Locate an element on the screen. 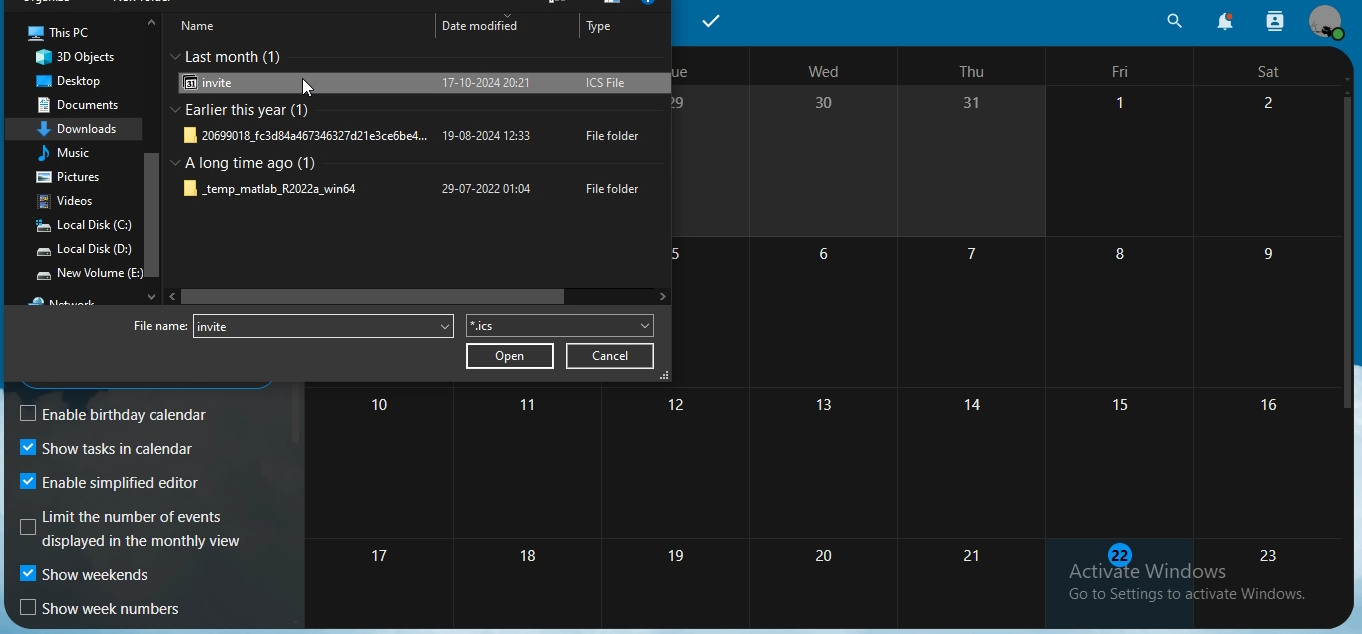 The width and height of the screenshot is (1362, 634). file name is located at coordinates (160, 326).